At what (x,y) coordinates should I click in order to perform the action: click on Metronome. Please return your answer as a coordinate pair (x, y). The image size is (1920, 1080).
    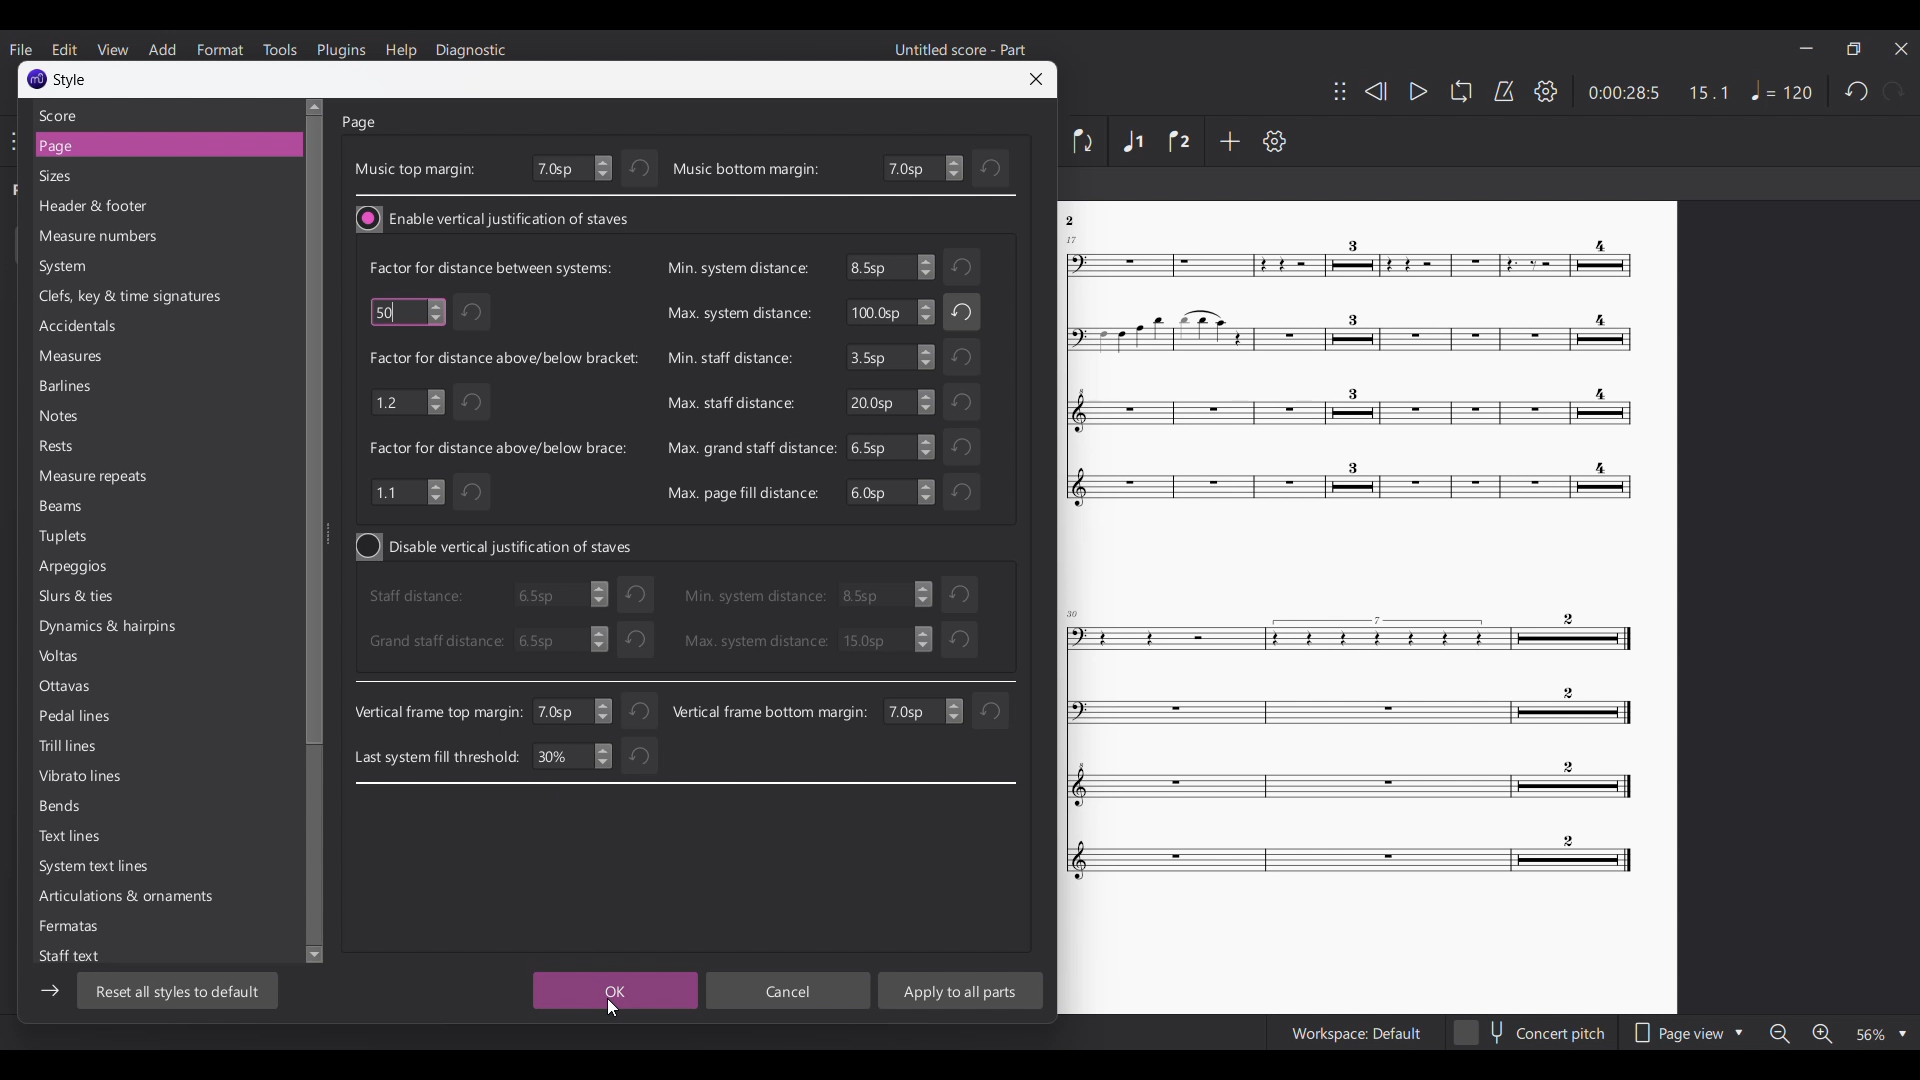
    Looking at the image, I should click on (1504, 91).